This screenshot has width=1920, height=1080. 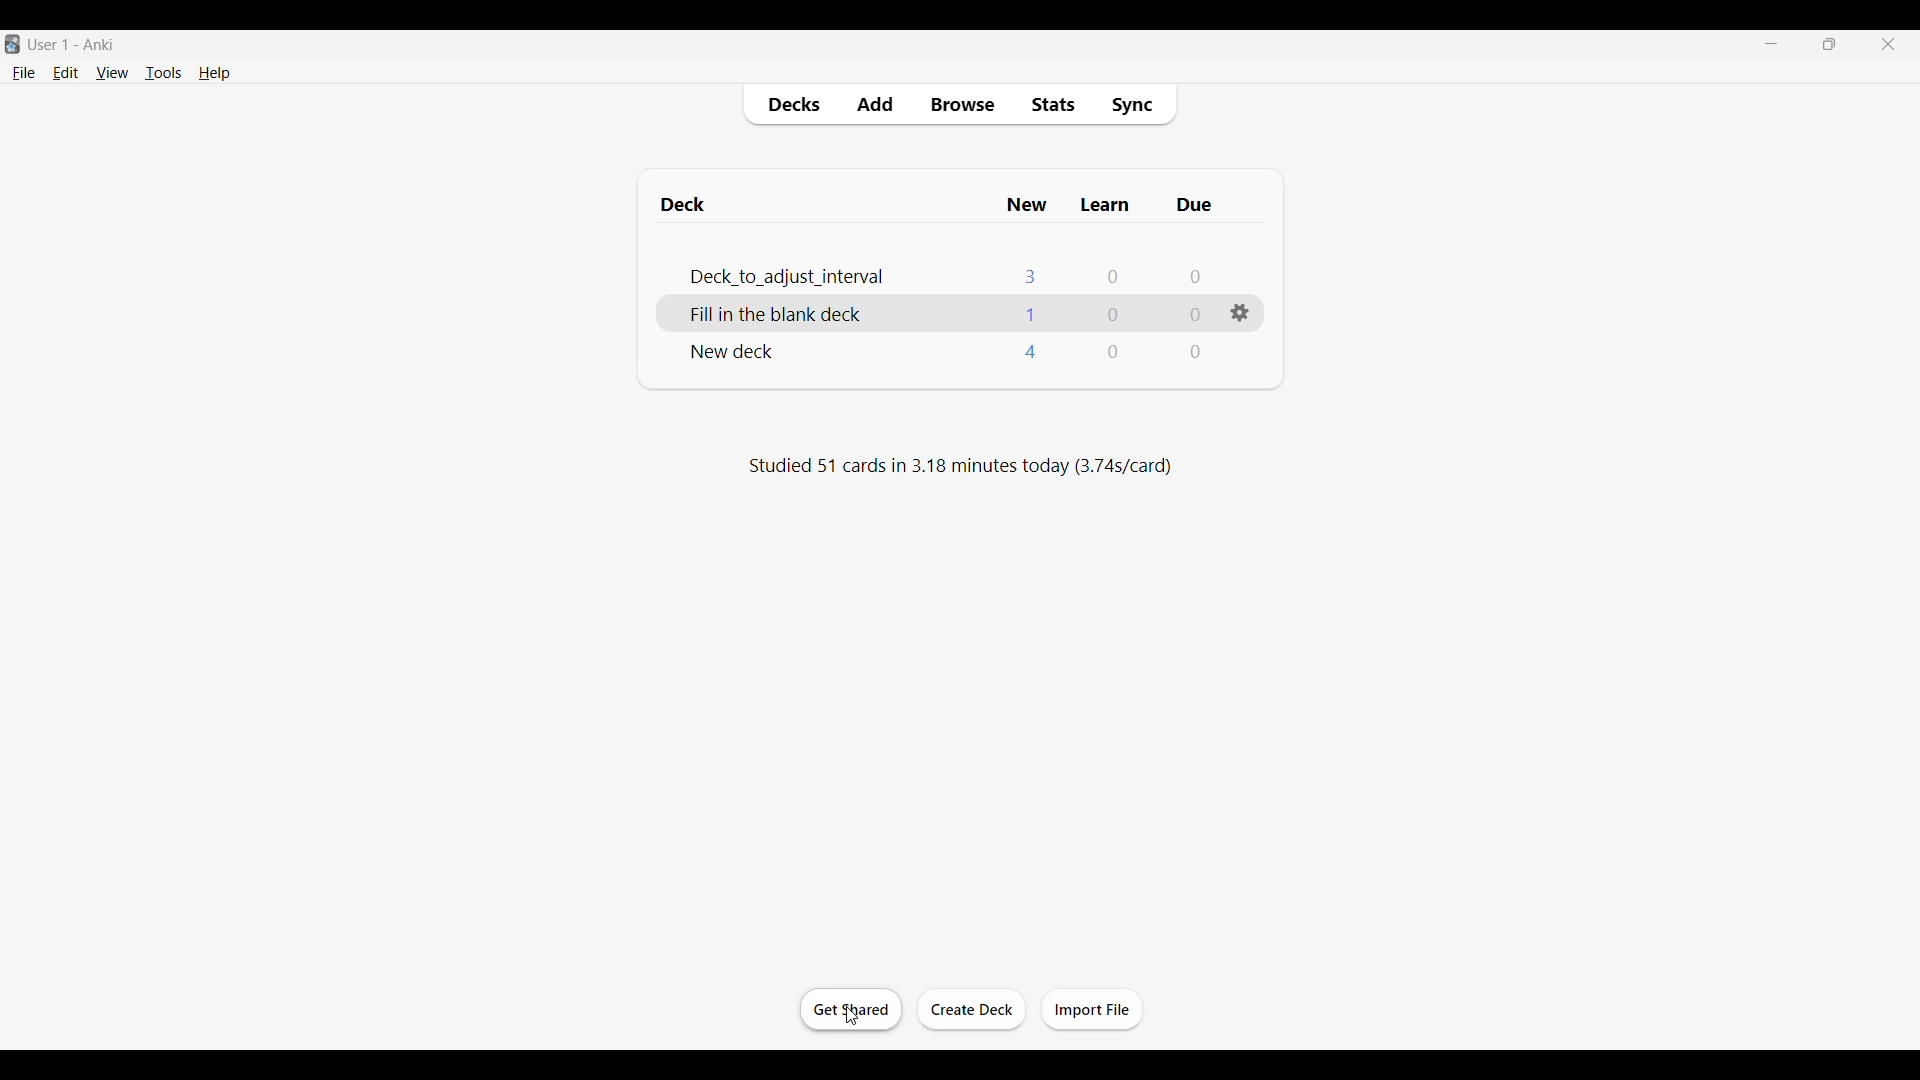 I want to click on Cursor clicking on Get shared, so click(x=852, y=1015).